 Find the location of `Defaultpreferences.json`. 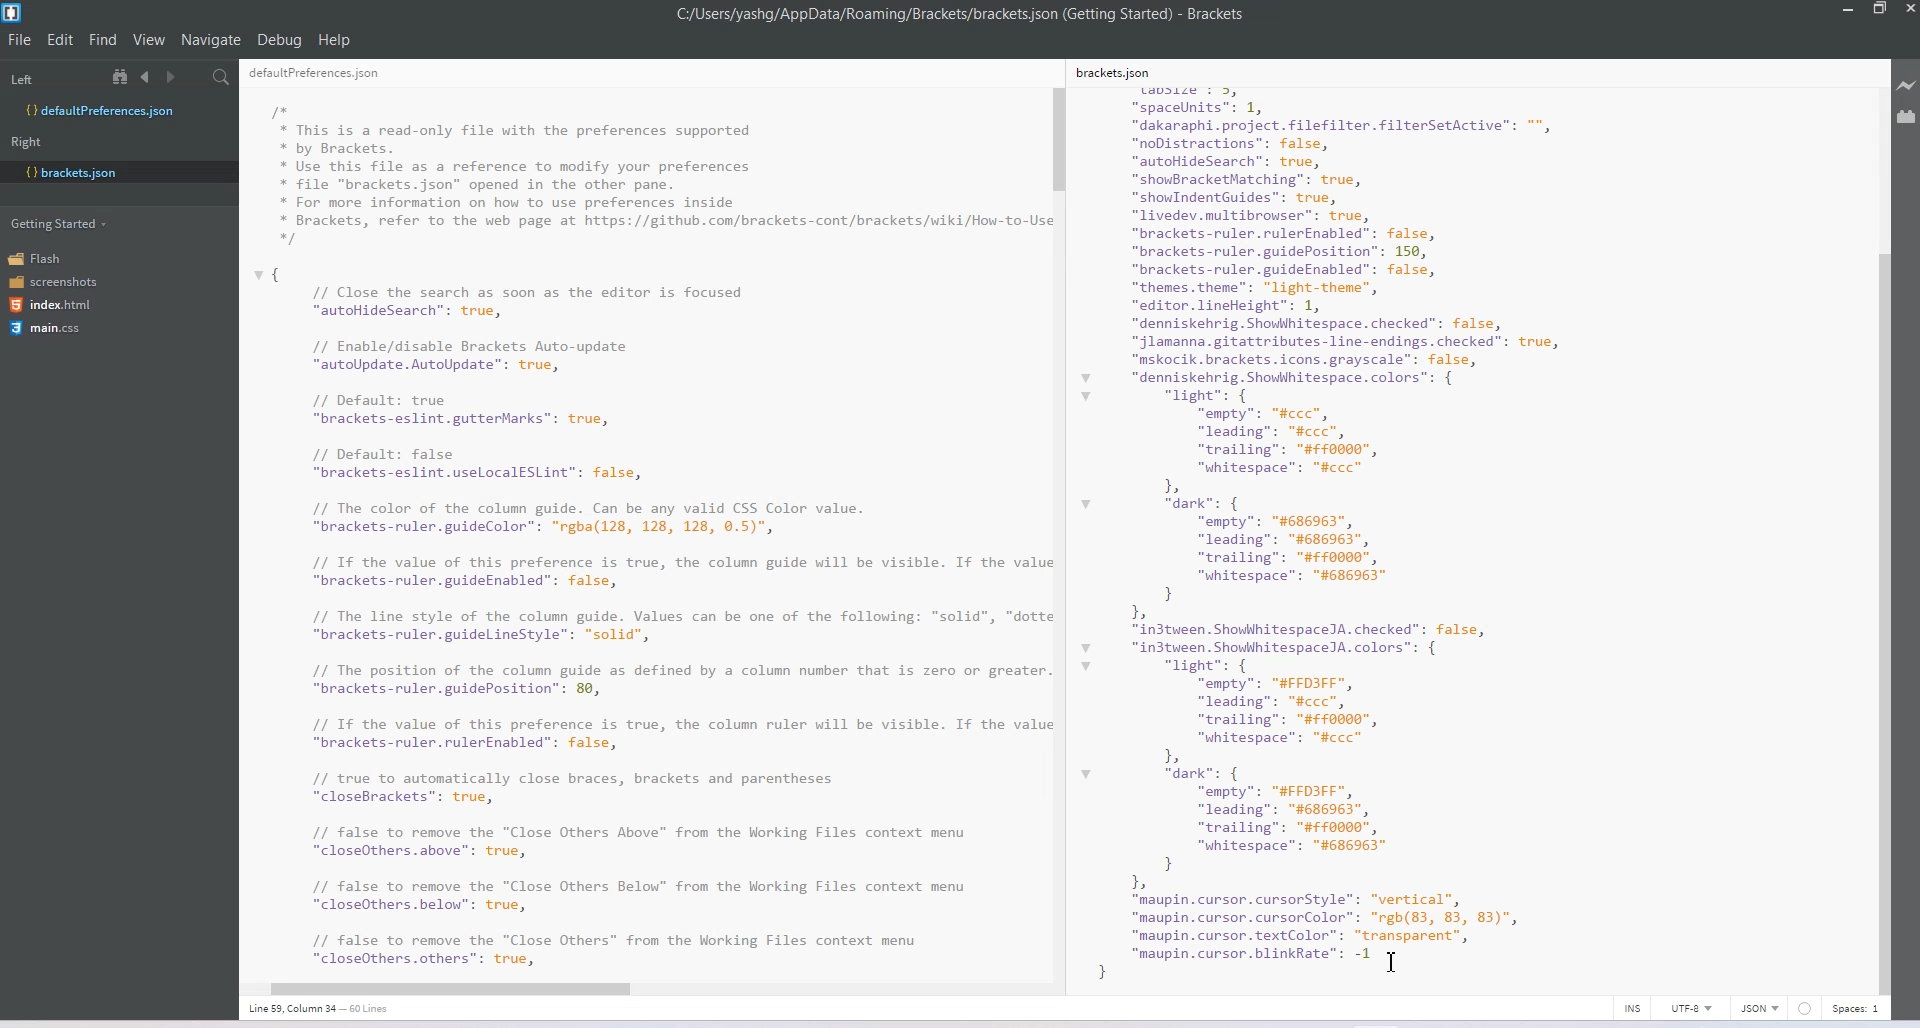

Defaultpreferences.json is located at coordinates (118, 111).